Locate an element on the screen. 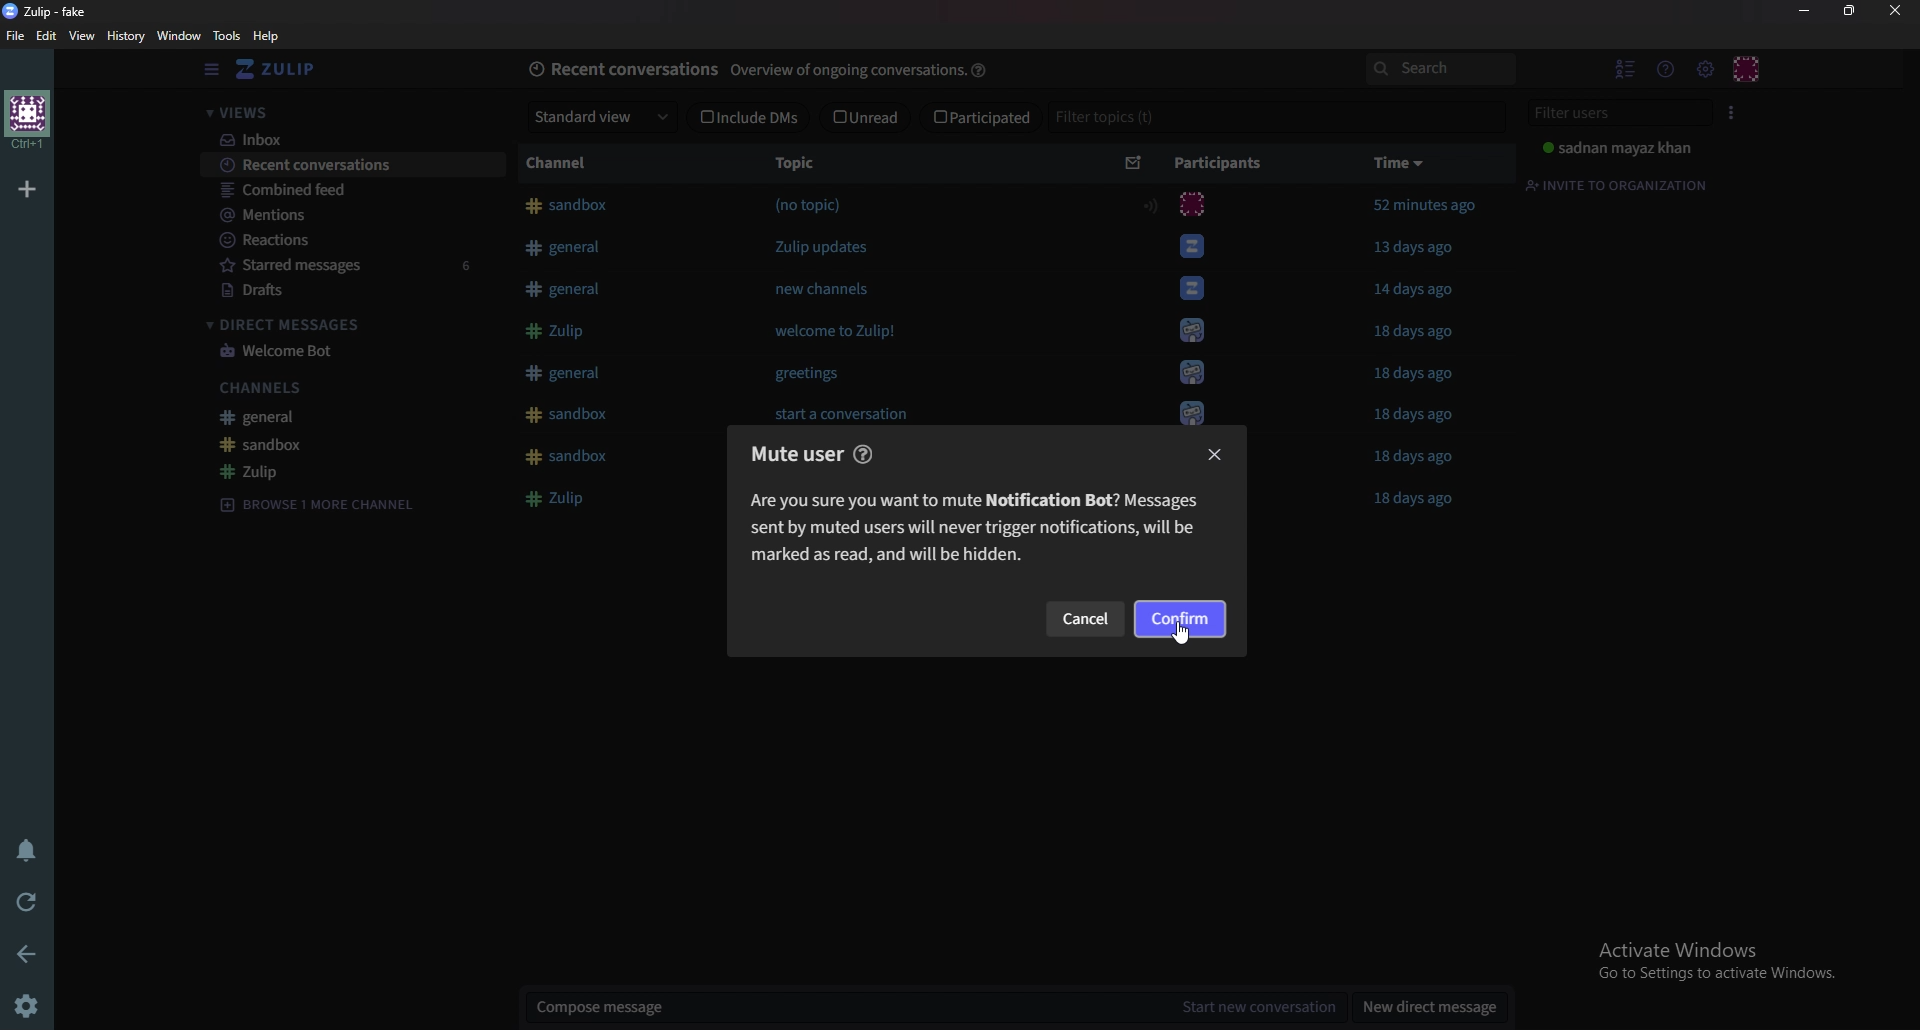 The height and width of the screenshot is (1030, 1920). cursor is located at coordinates (1184, 634).